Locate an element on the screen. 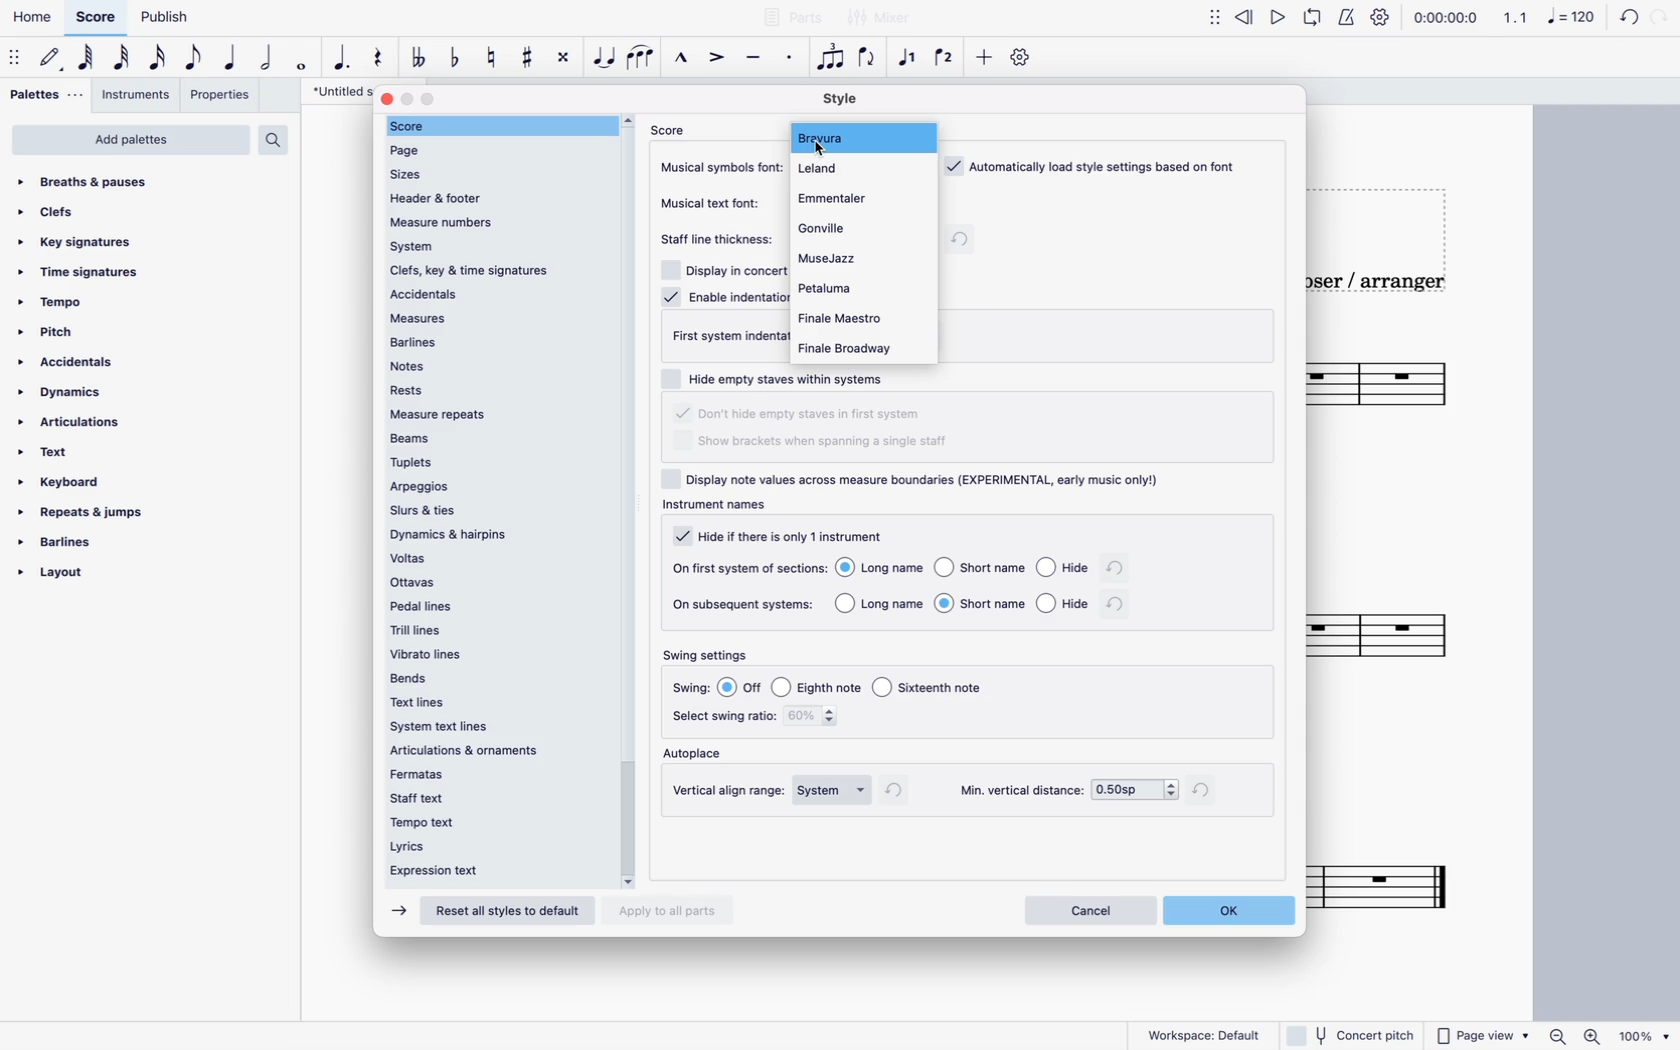 This screenshot has width=1680, height=1050.  is located at coordinates (1354, 1034).